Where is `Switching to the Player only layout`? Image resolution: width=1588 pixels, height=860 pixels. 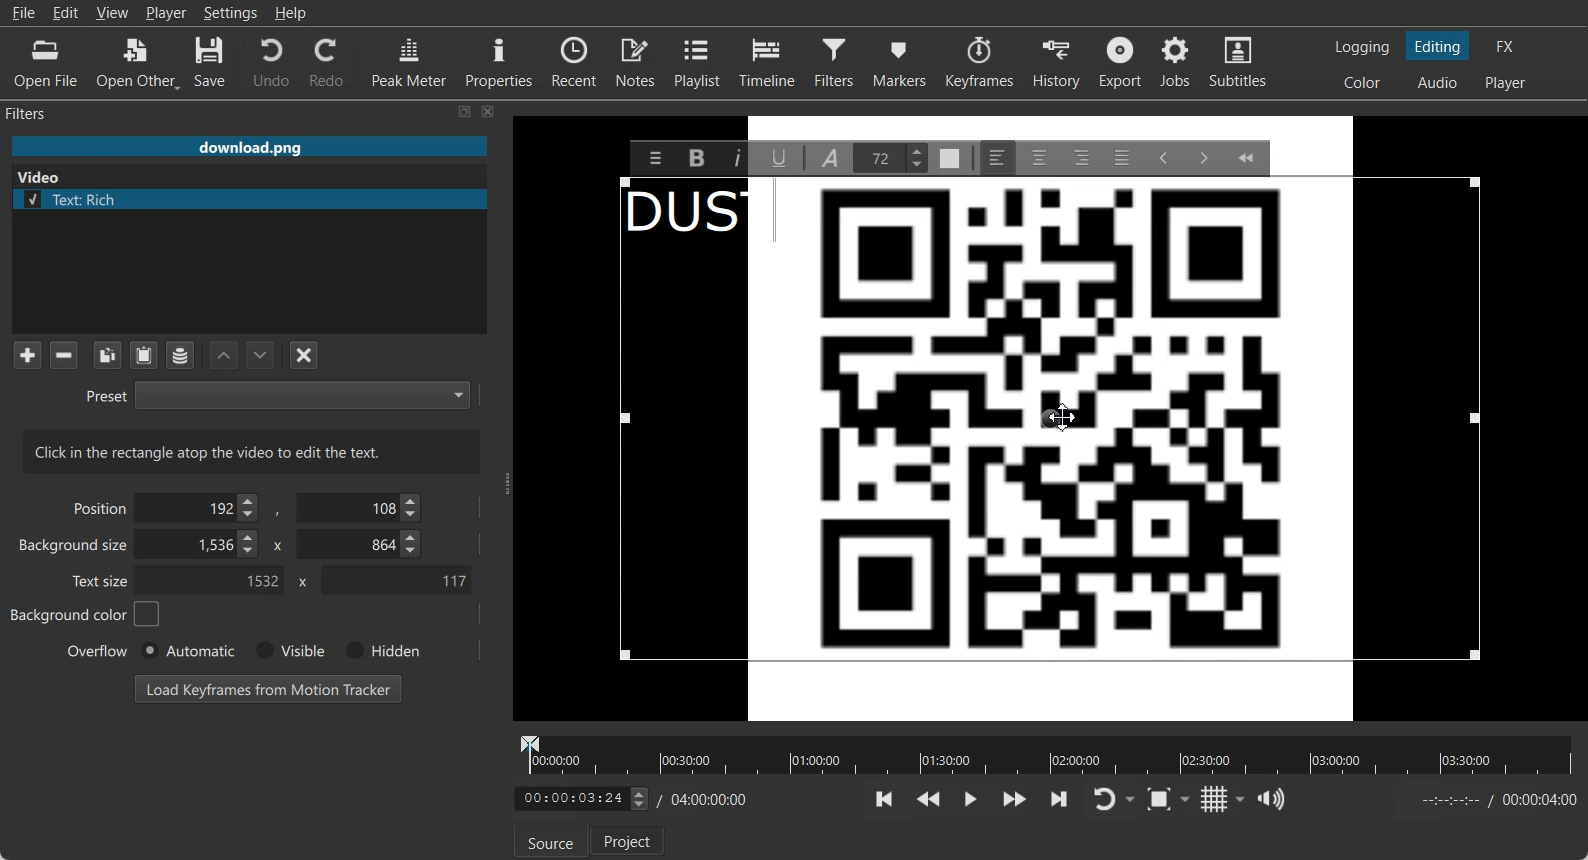 Switching to the Player only layout is located at coordinates (1507, 83).